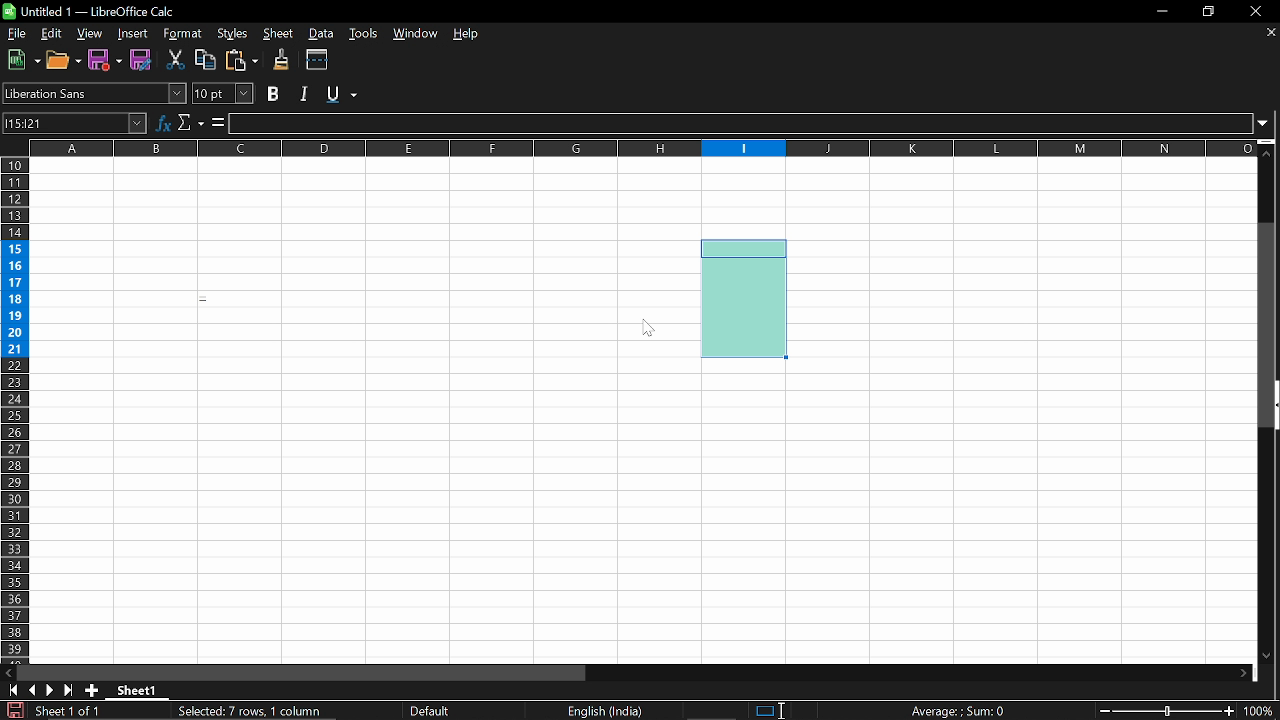  What do you see at coordinates (141, 61) in the screenshot?
I see `Save` at bounding box center [141, 61].